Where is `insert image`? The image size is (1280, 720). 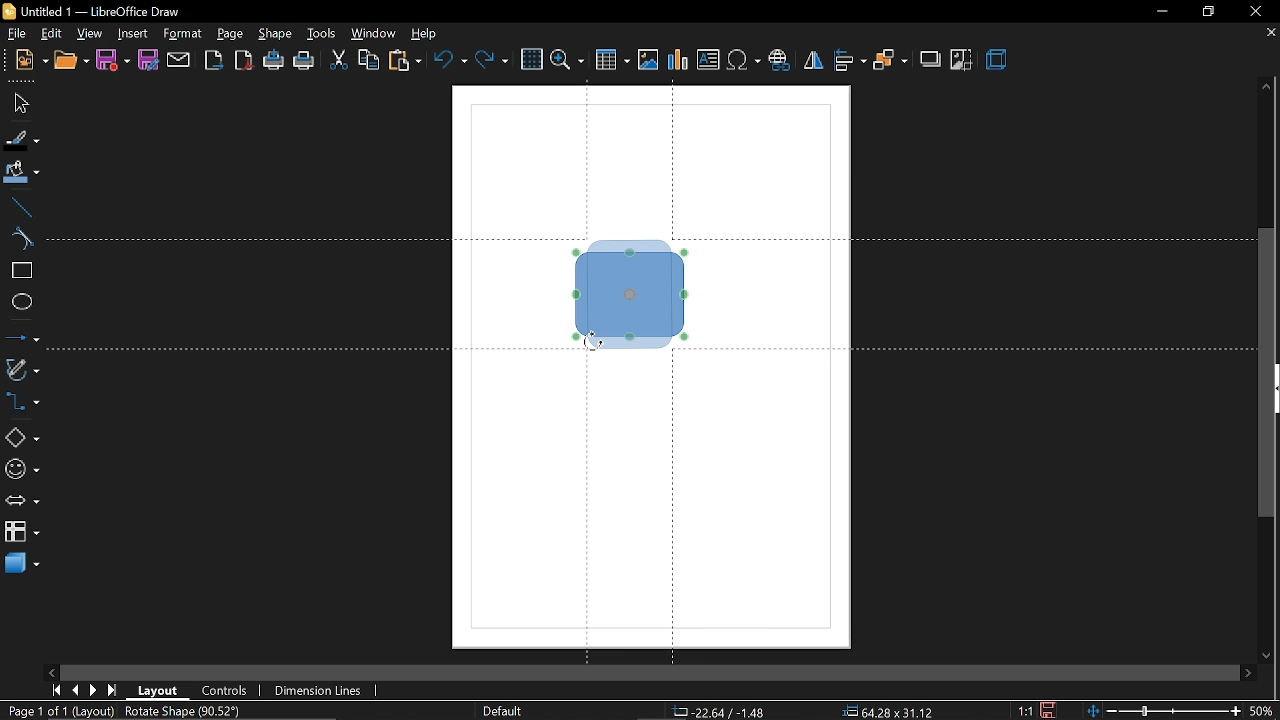 insert image is located at coordinates (646, 61).